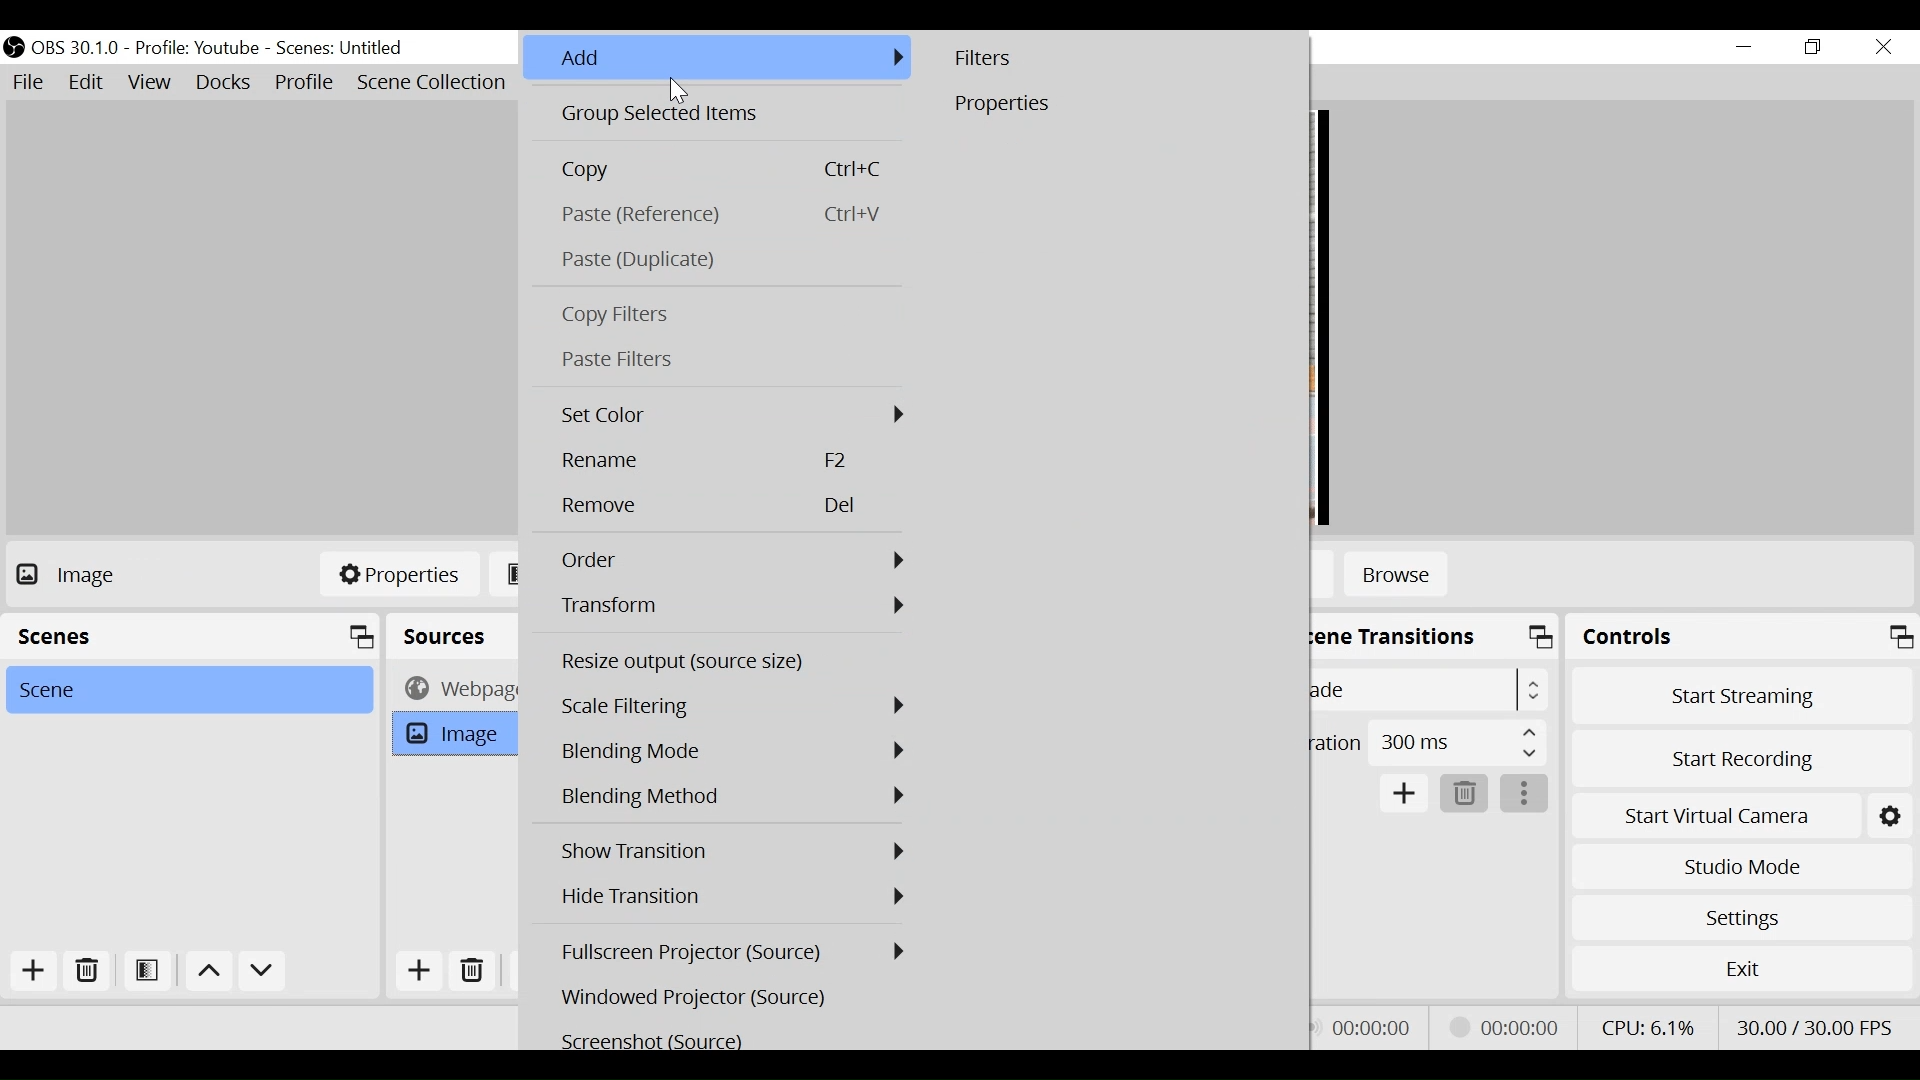 This screenshot has height=1080, width=1920. What do you see at coordinates (728, 415) in the screenshot?
I see `Set Color` at bounding box center [728, 415].